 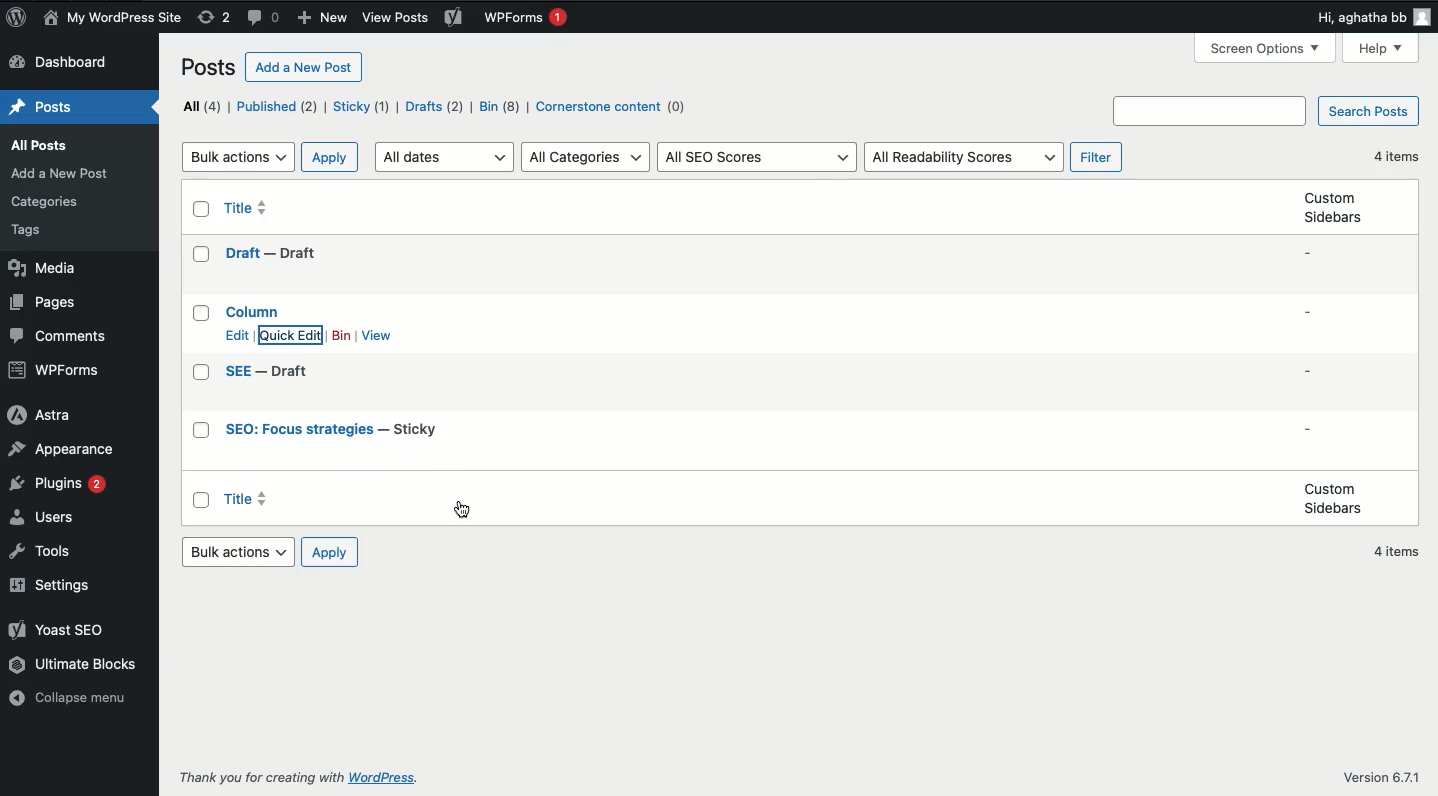 I want to click on Apply, so click(x=332, y=554).